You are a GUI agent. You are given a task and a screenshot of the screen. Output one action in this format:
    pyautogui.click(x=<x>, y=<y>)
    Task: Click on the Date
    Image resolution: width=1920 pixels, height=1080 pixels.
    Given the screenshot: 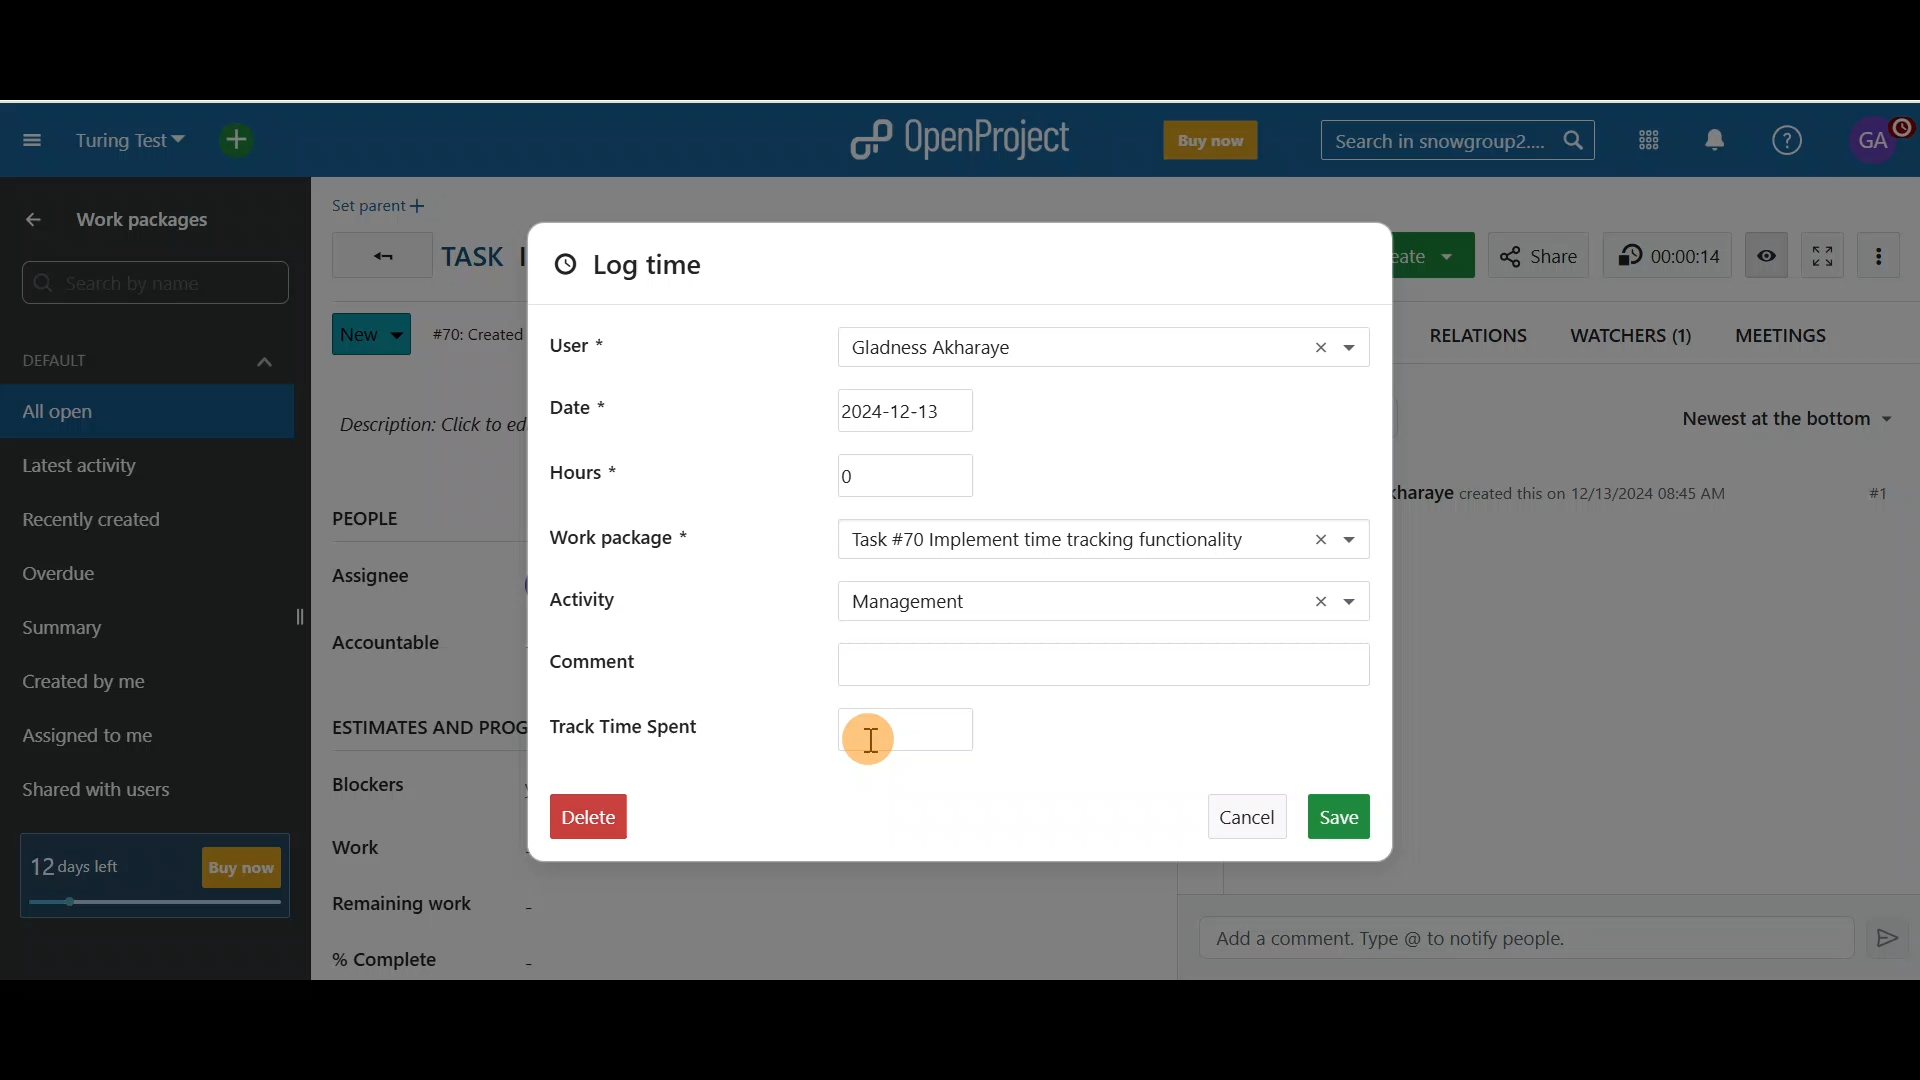 What is the action you would take?
    pyautogui.click(x=805, y=407)
    